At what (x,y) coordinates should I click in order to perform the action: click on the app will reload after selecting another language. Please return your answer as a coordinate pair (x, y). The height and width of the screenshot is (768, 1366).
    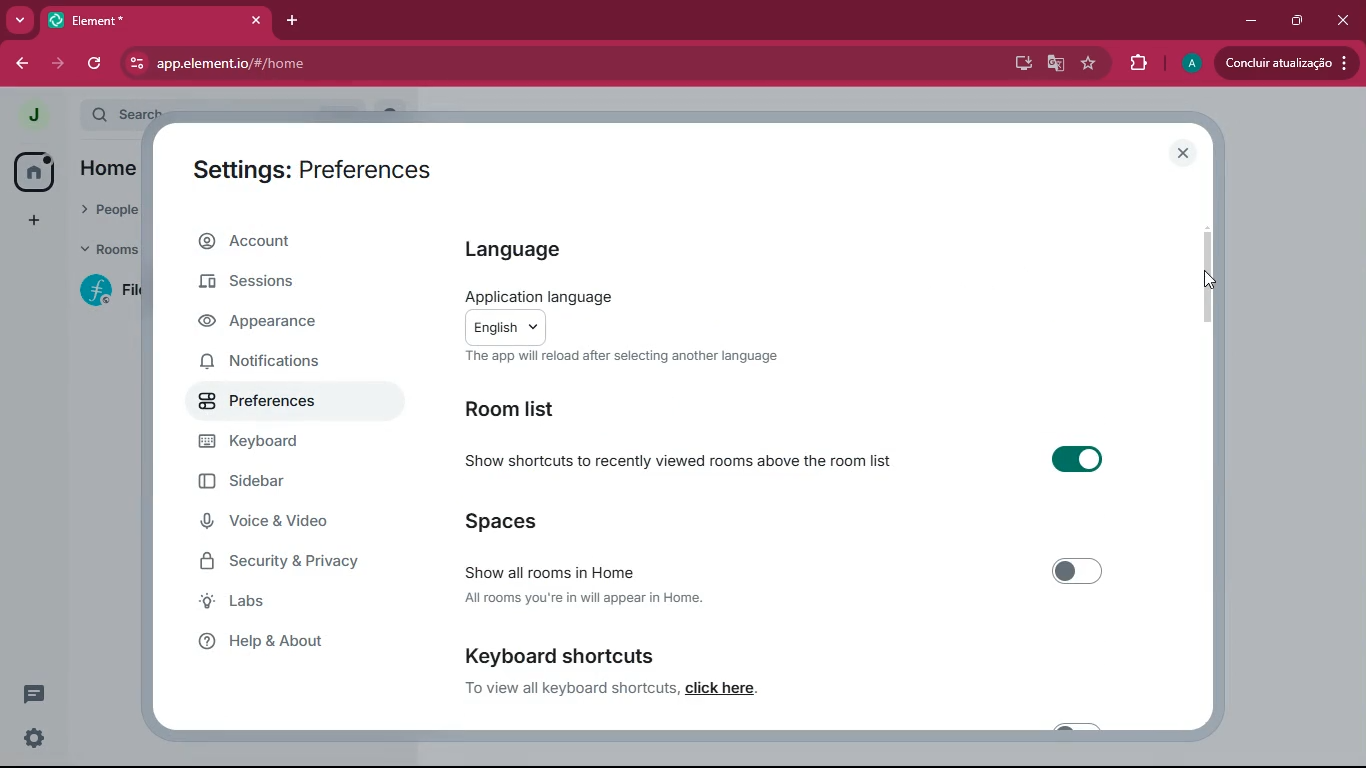
    Looking at the image, I should click on (621, 357).